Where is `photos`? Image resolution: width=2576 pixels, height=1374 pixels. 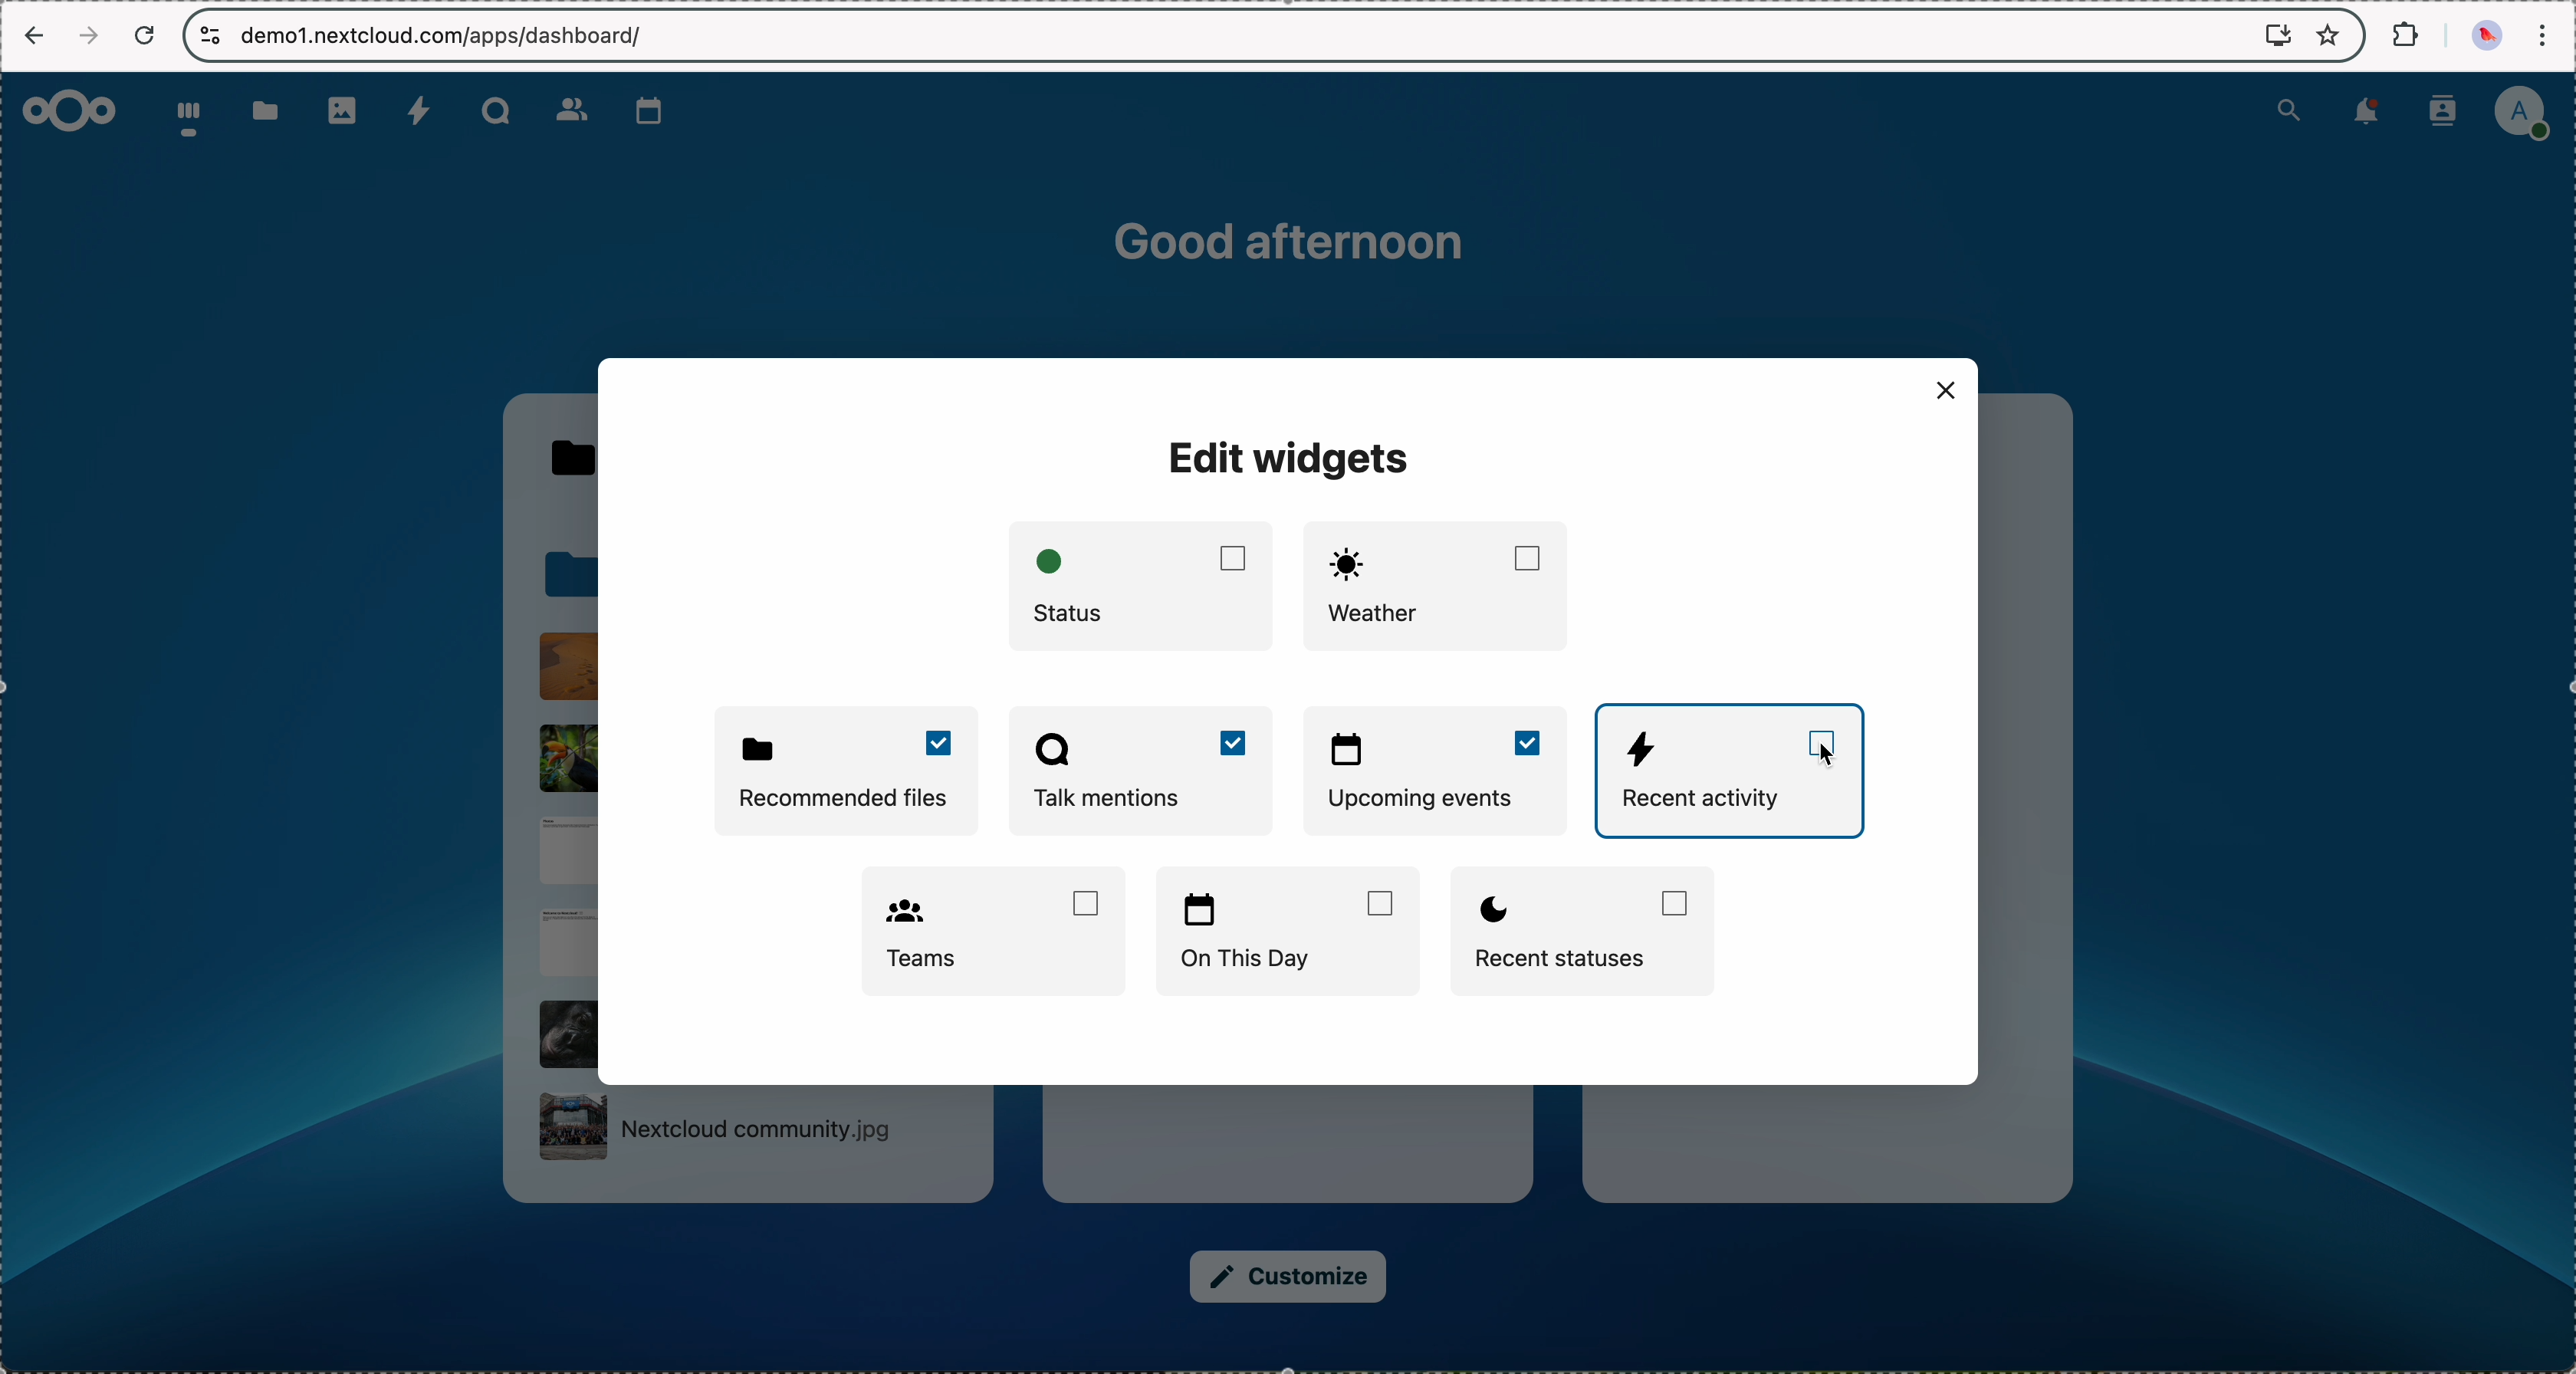 photos is located at coordinates (344, 111).